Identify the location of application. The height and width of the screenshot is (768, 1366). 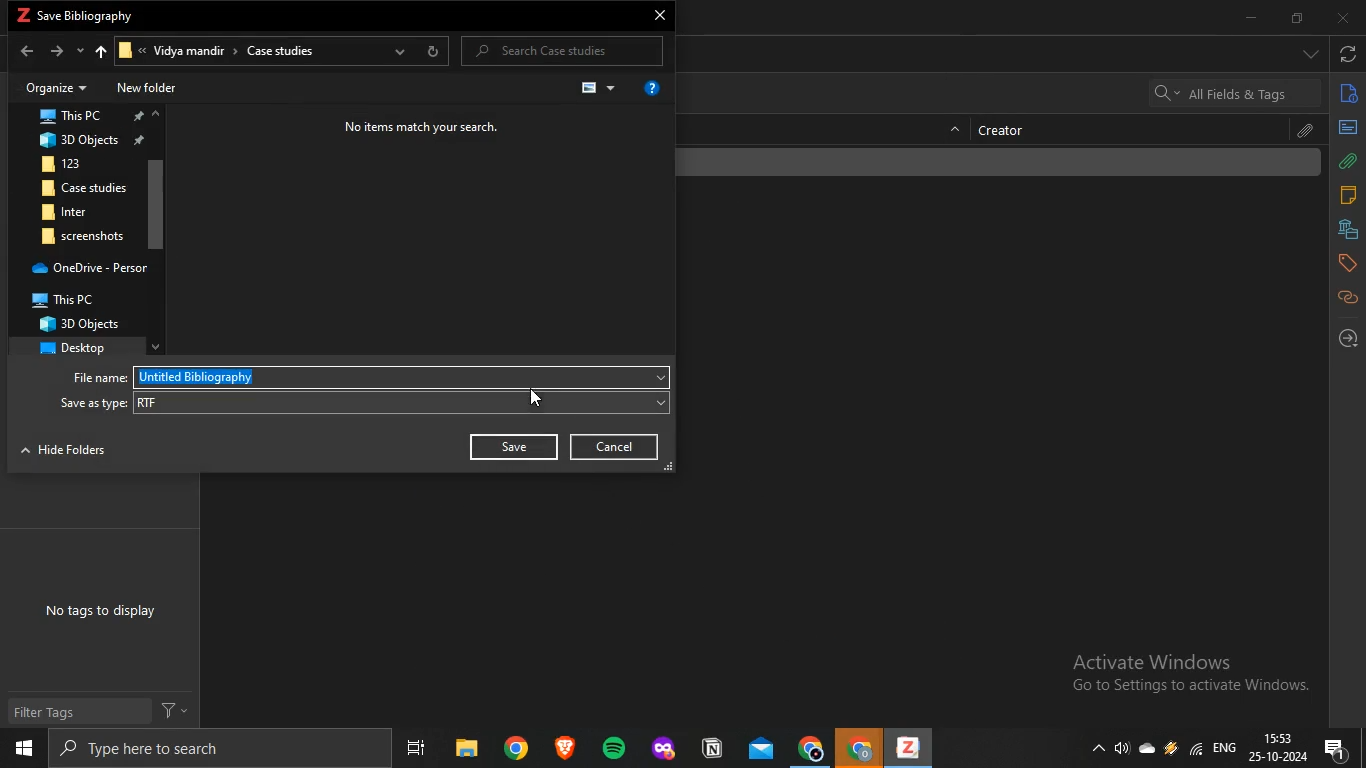
(666, 749).